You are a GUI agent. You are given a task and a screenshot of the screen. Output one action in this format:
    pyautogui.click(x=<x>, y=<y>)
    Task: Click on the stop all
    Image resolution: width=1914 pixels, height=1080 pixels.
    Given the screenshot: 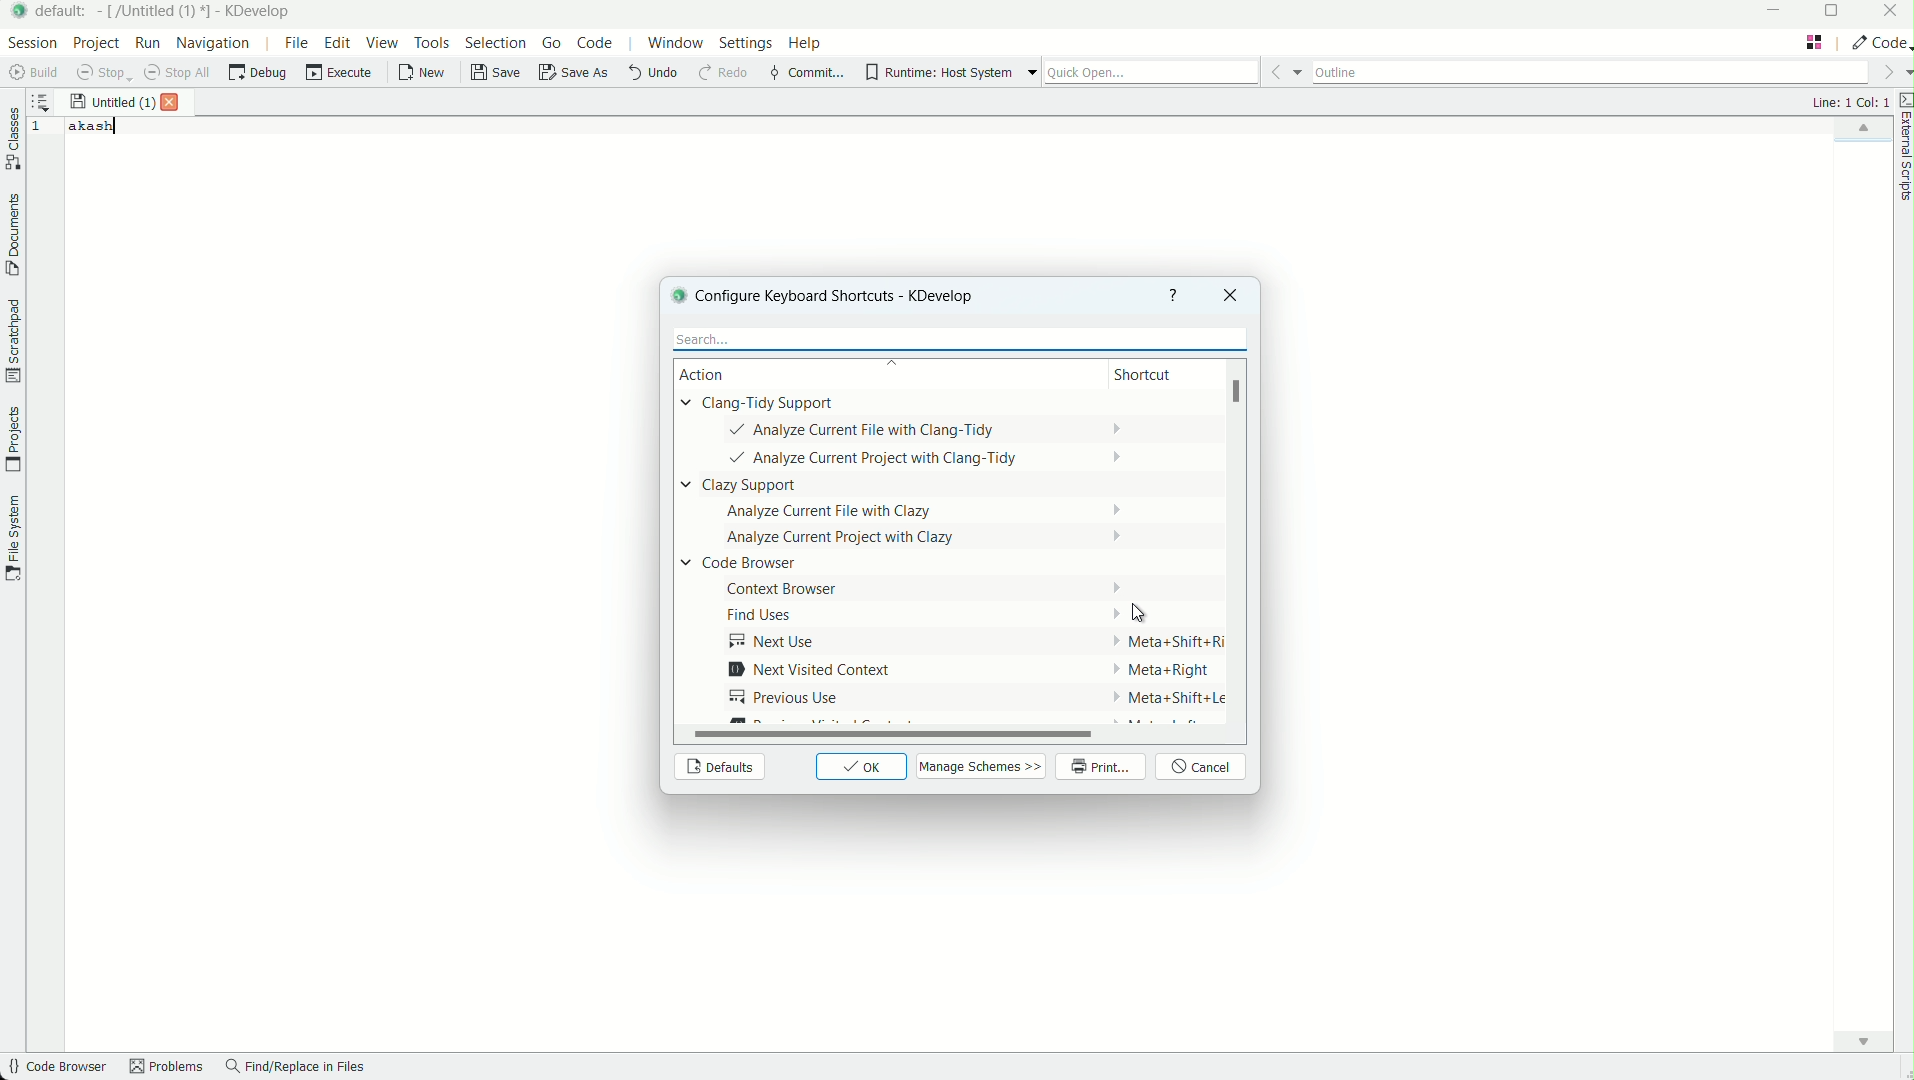 What is the action you would take?
    pyautogui.click(x=180, y=73)
    